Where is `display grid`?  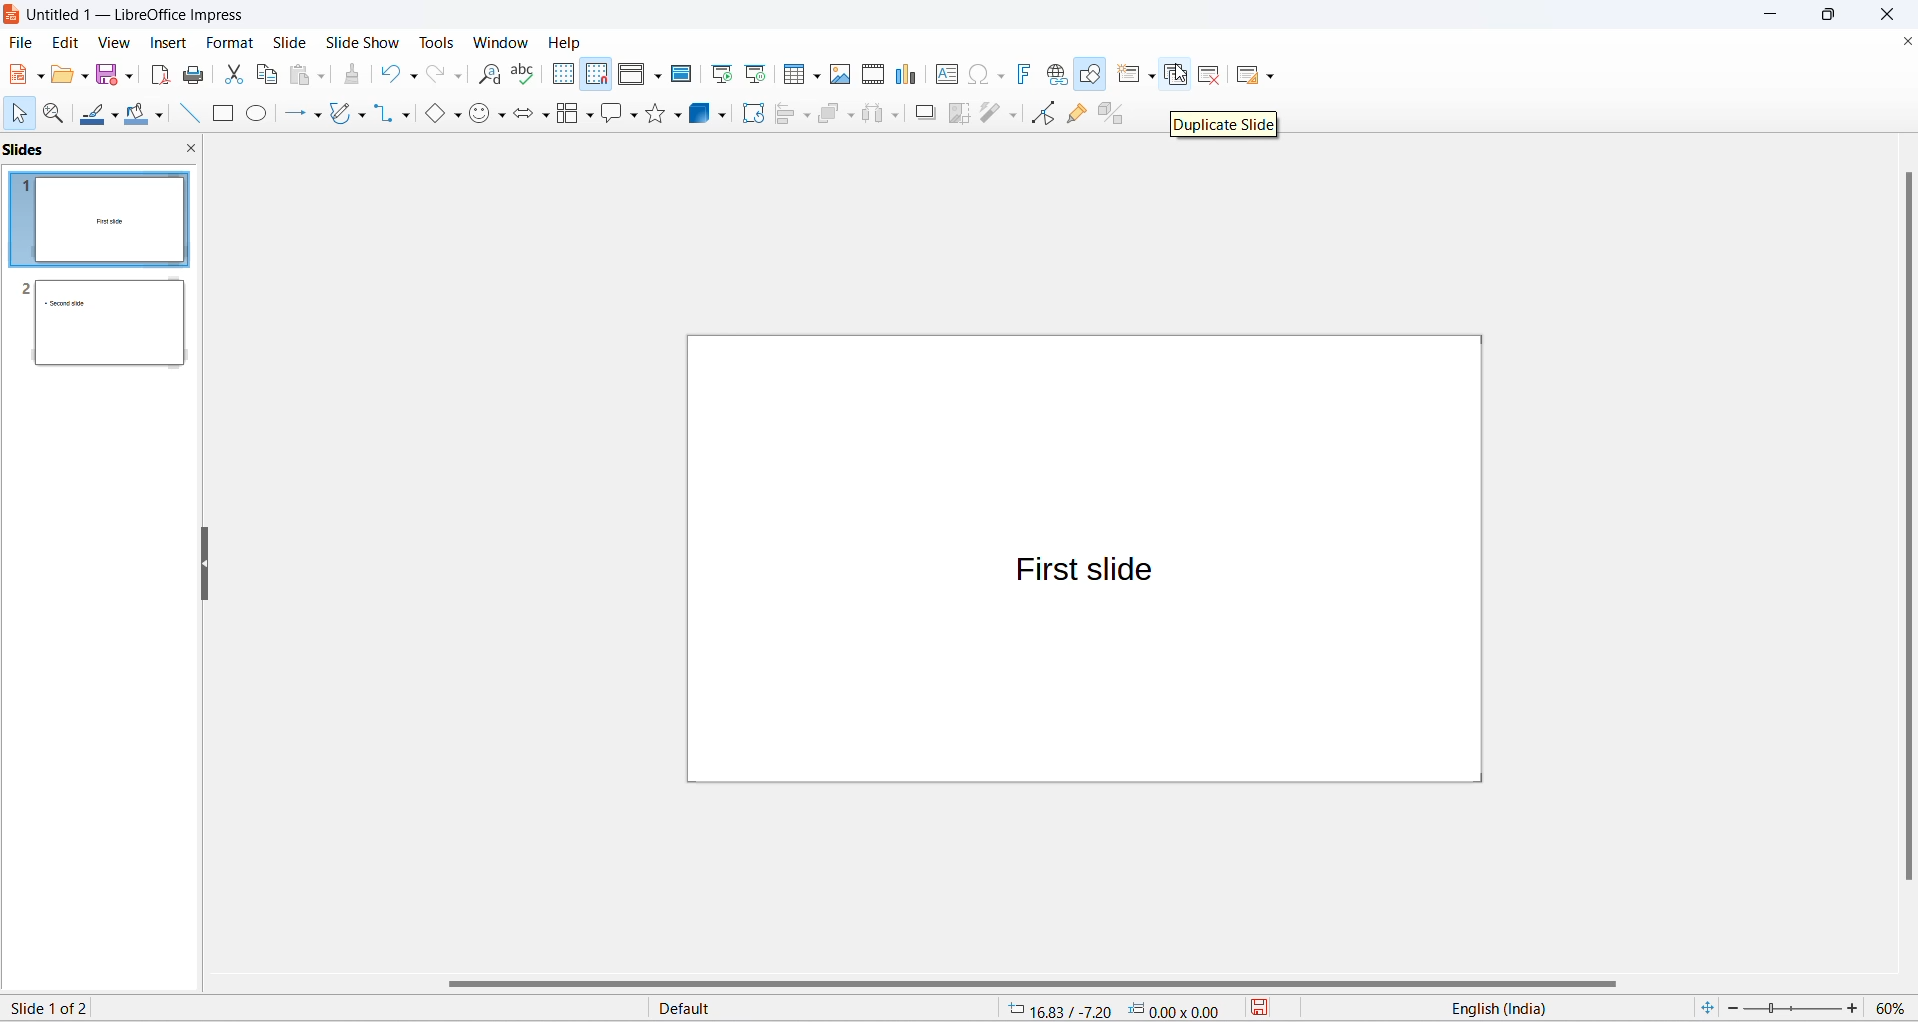 display grid is located at coordinates (562, 73).